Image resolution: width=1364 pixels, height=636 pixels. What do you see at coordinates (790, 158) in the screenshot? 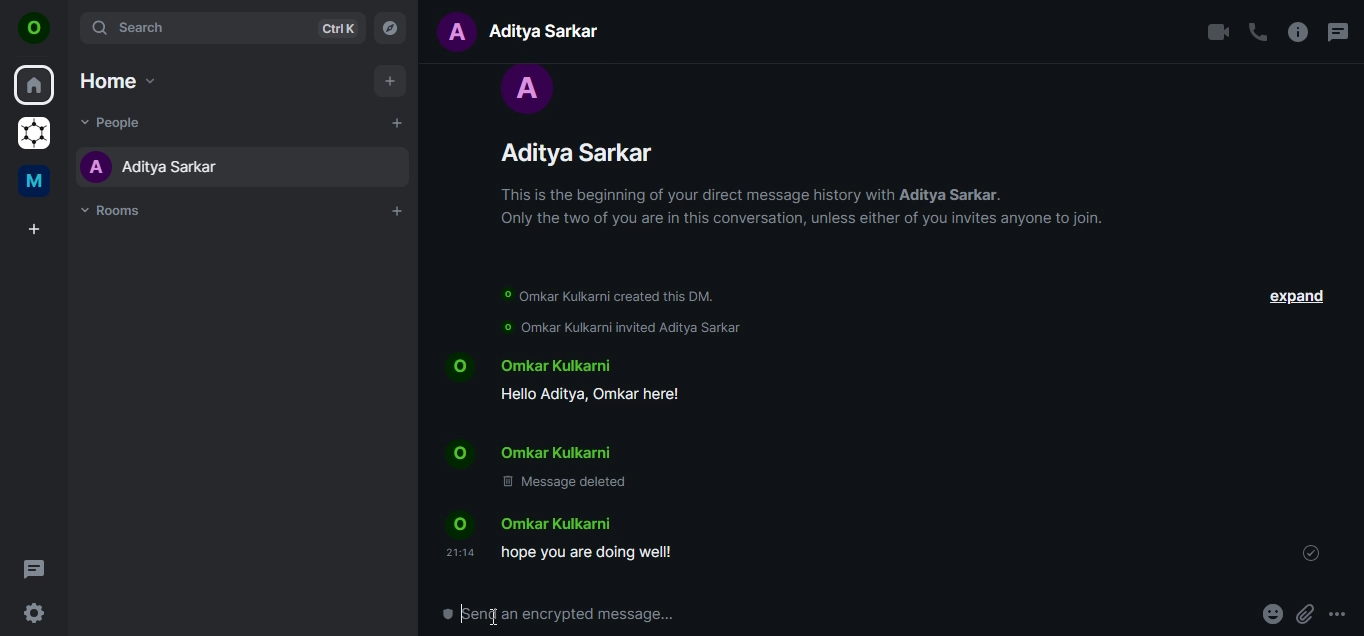
I see `profile/name` at bounding box center [790, 158].